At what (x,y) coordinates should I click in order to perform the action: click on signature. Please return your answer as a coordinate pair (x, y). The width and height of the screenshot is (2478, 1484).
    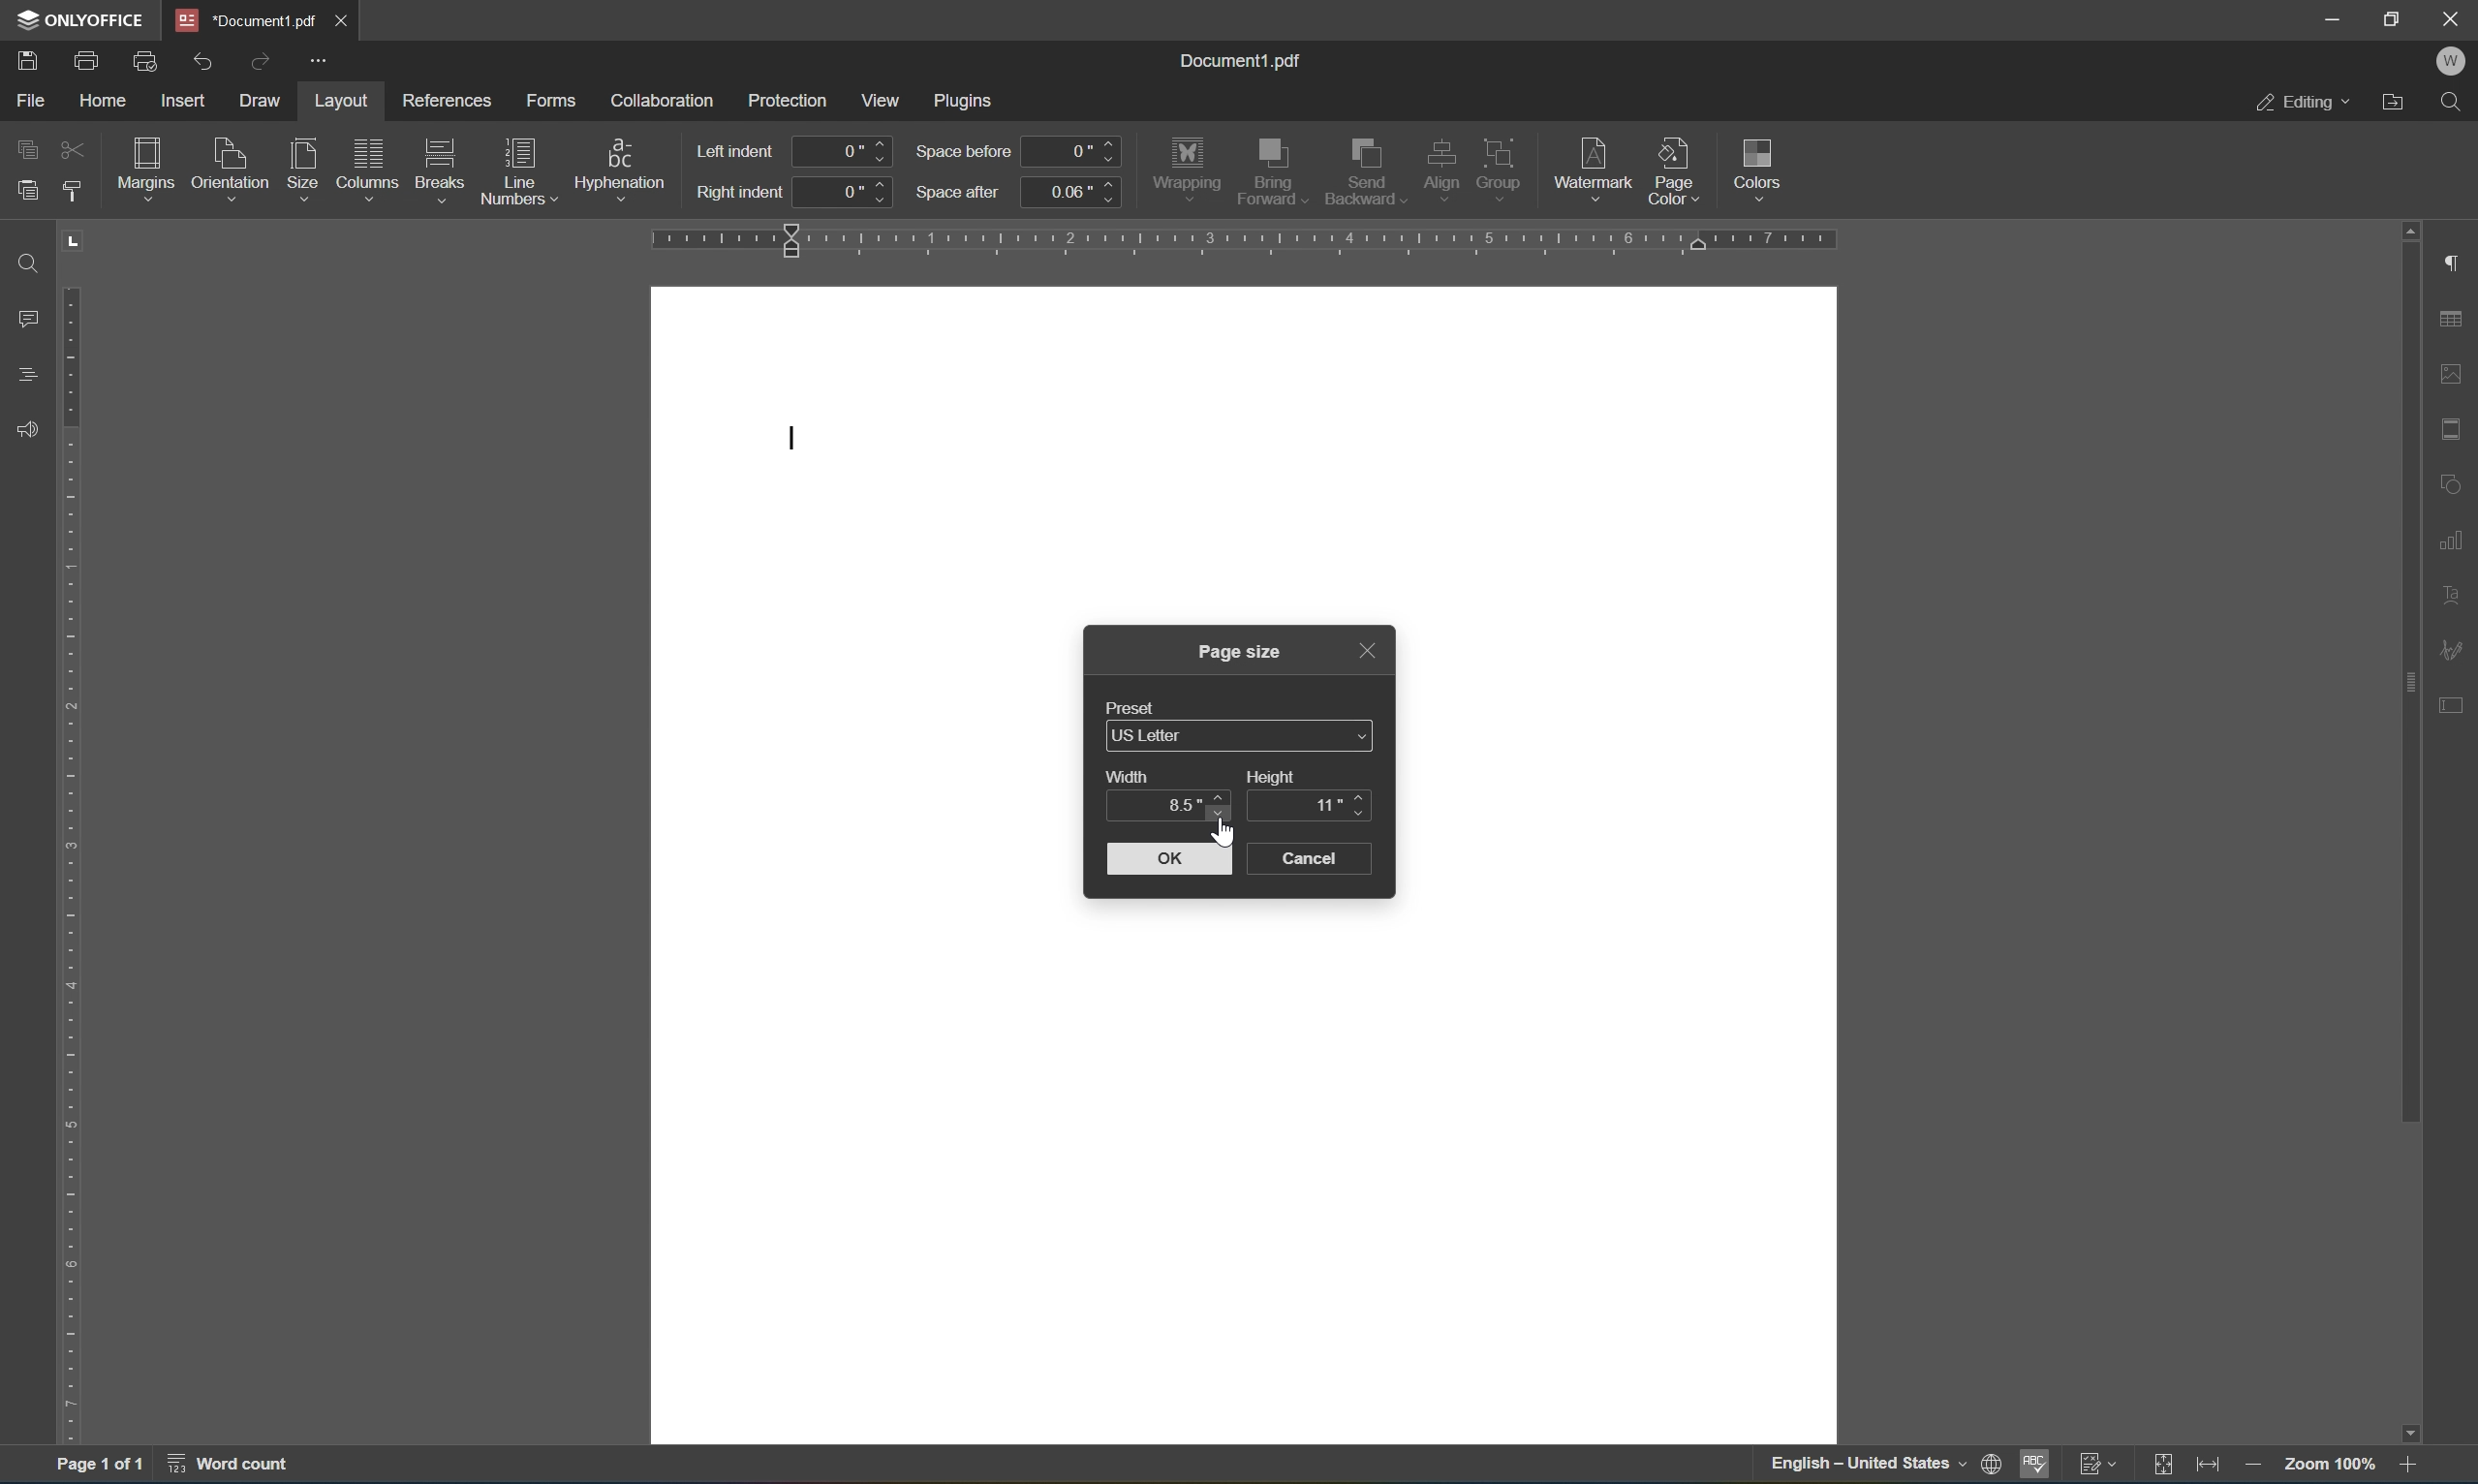
    Looking at the image, I should click on (2456, 647).